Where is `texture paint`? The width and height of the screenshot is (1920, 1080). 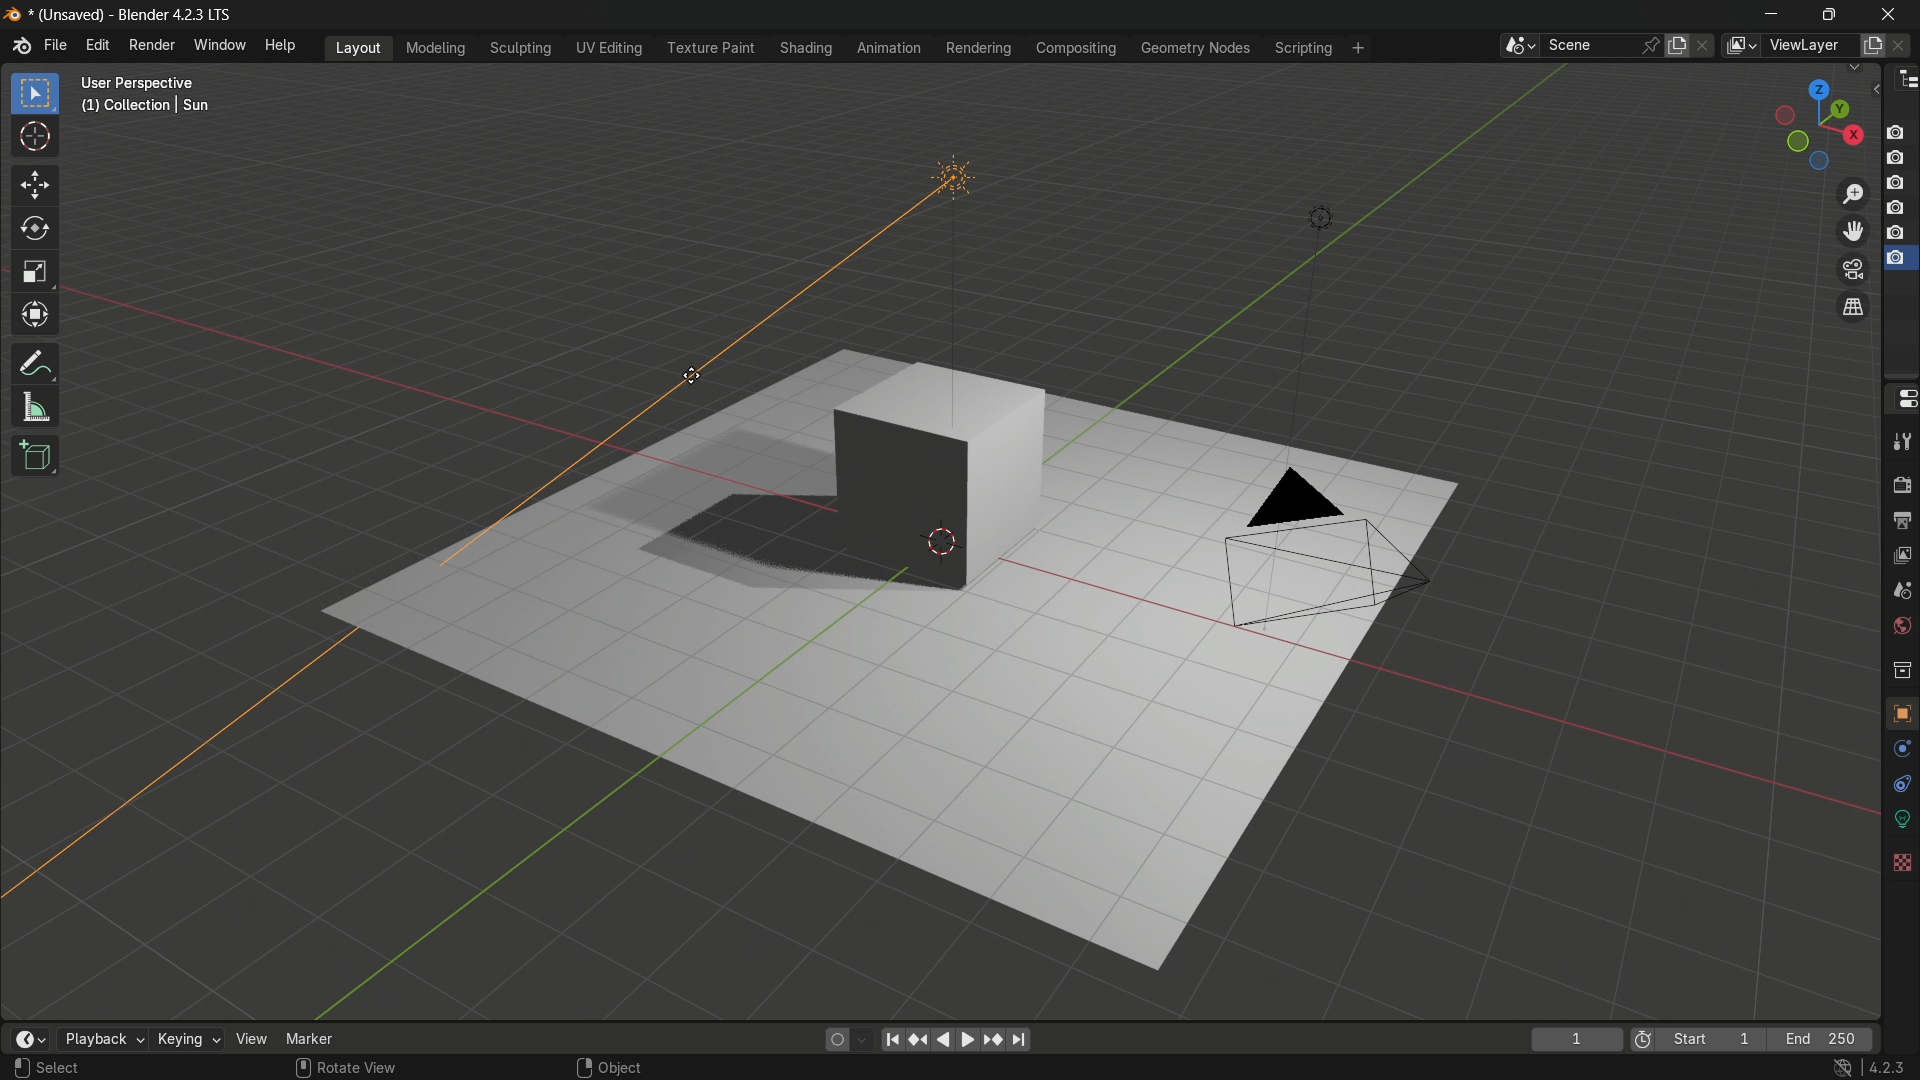
texture paint is located at coordinates (706, 48).